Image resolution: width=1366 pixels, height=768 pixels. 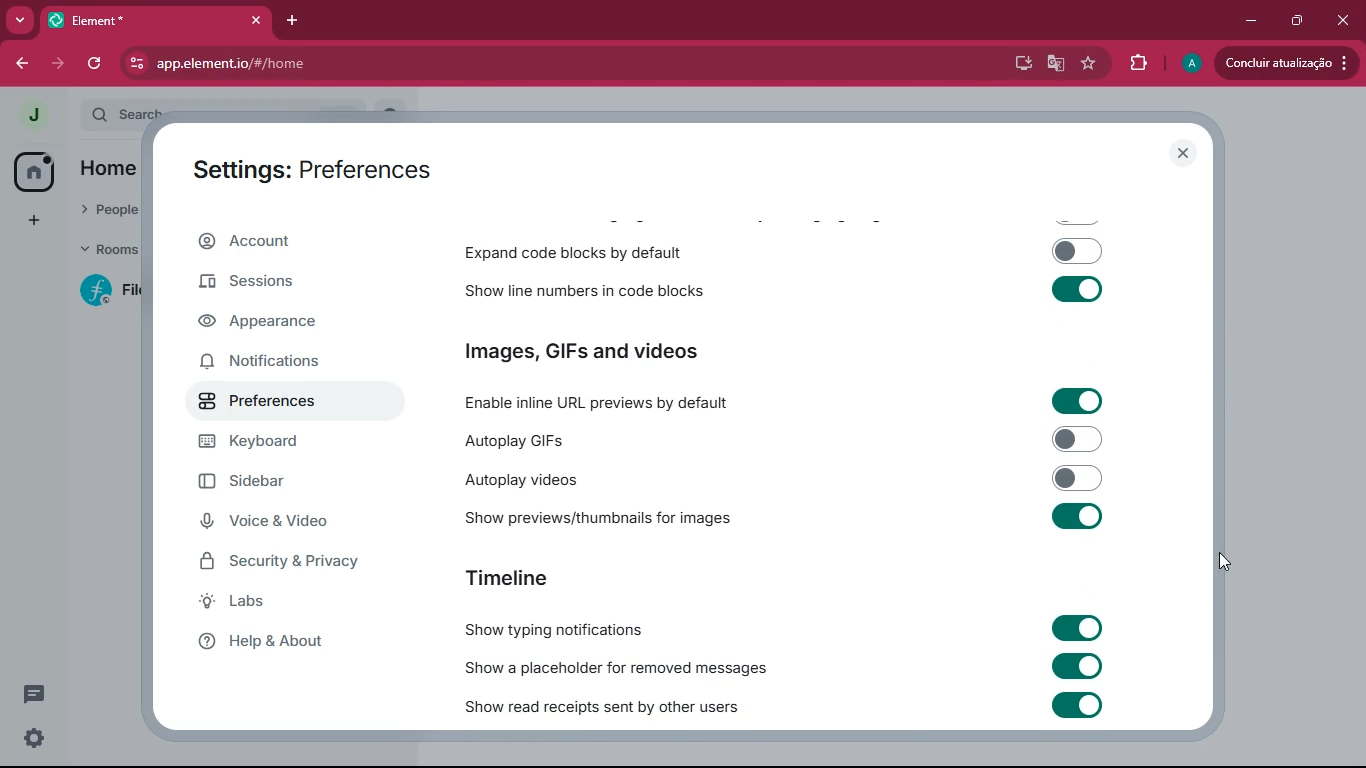 I want to click on preferences, so click(x=276, y=403).